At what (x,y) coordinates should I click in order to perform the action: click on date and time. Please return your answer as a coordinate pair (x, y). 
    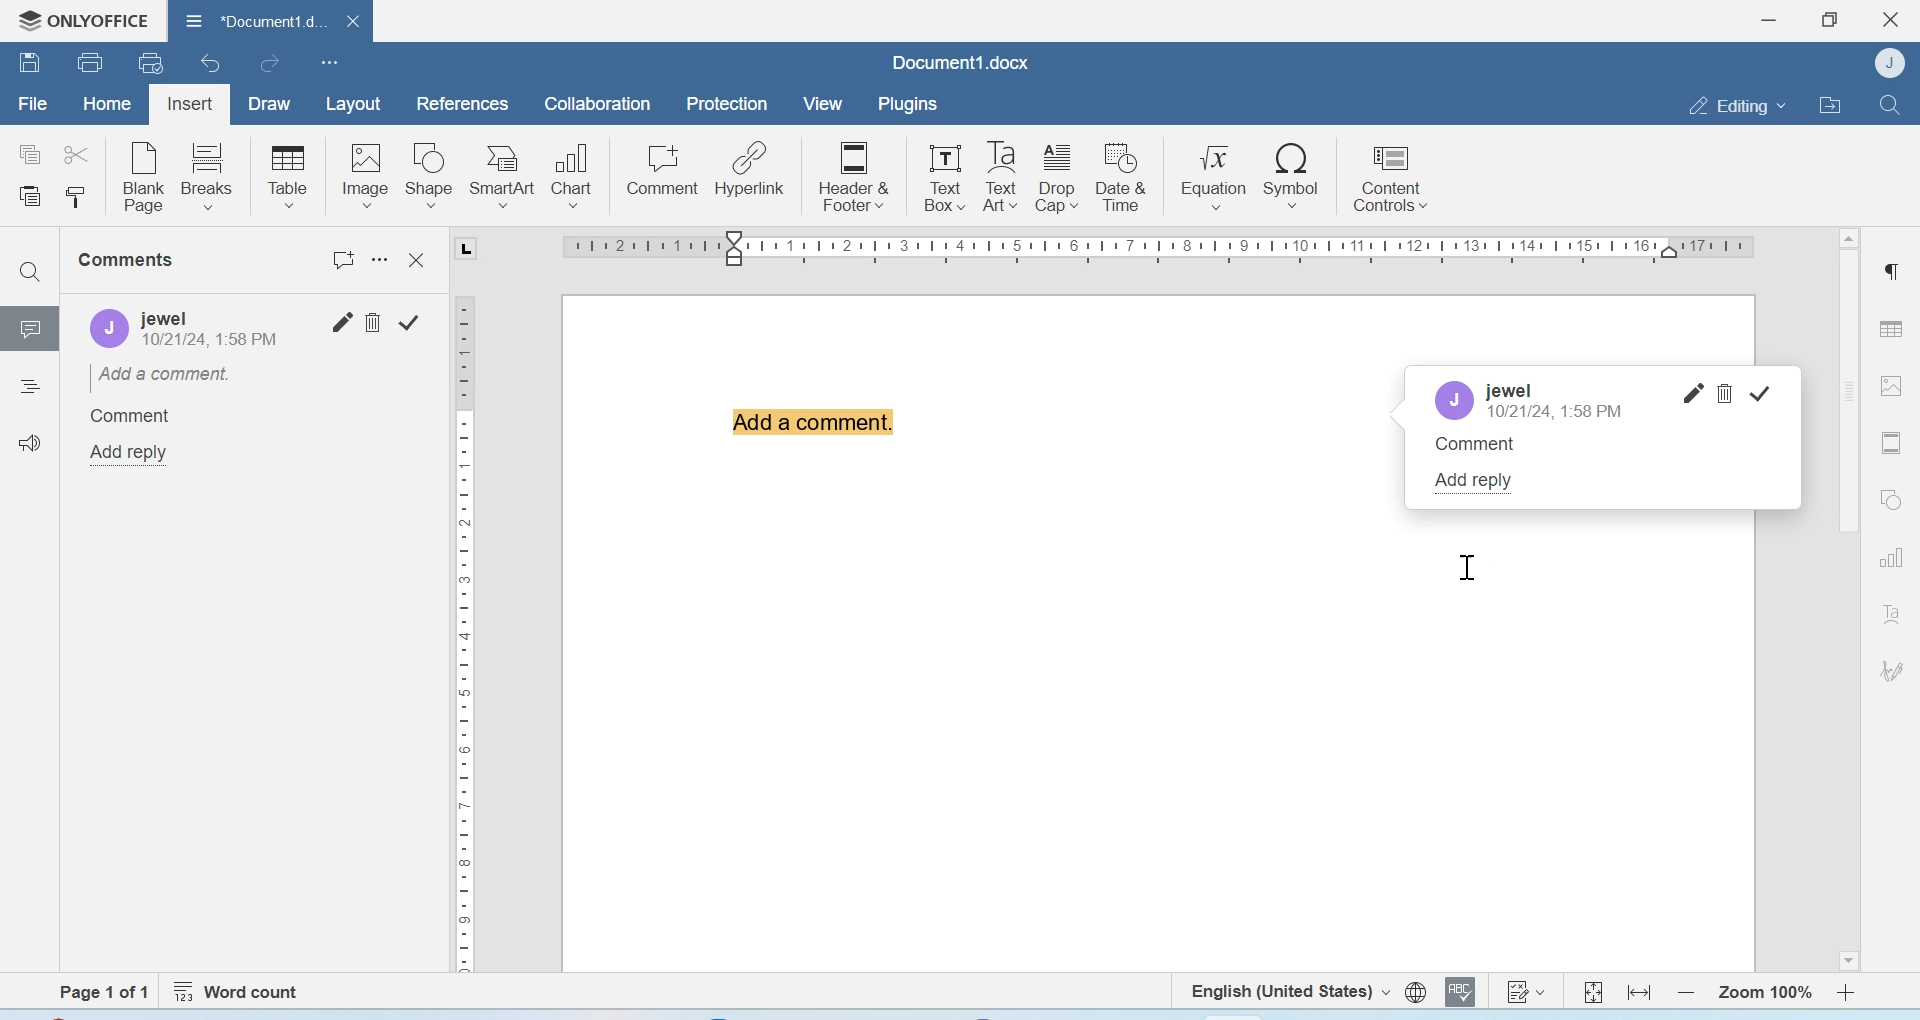
    Looking at the image, I should click on (213, 343).